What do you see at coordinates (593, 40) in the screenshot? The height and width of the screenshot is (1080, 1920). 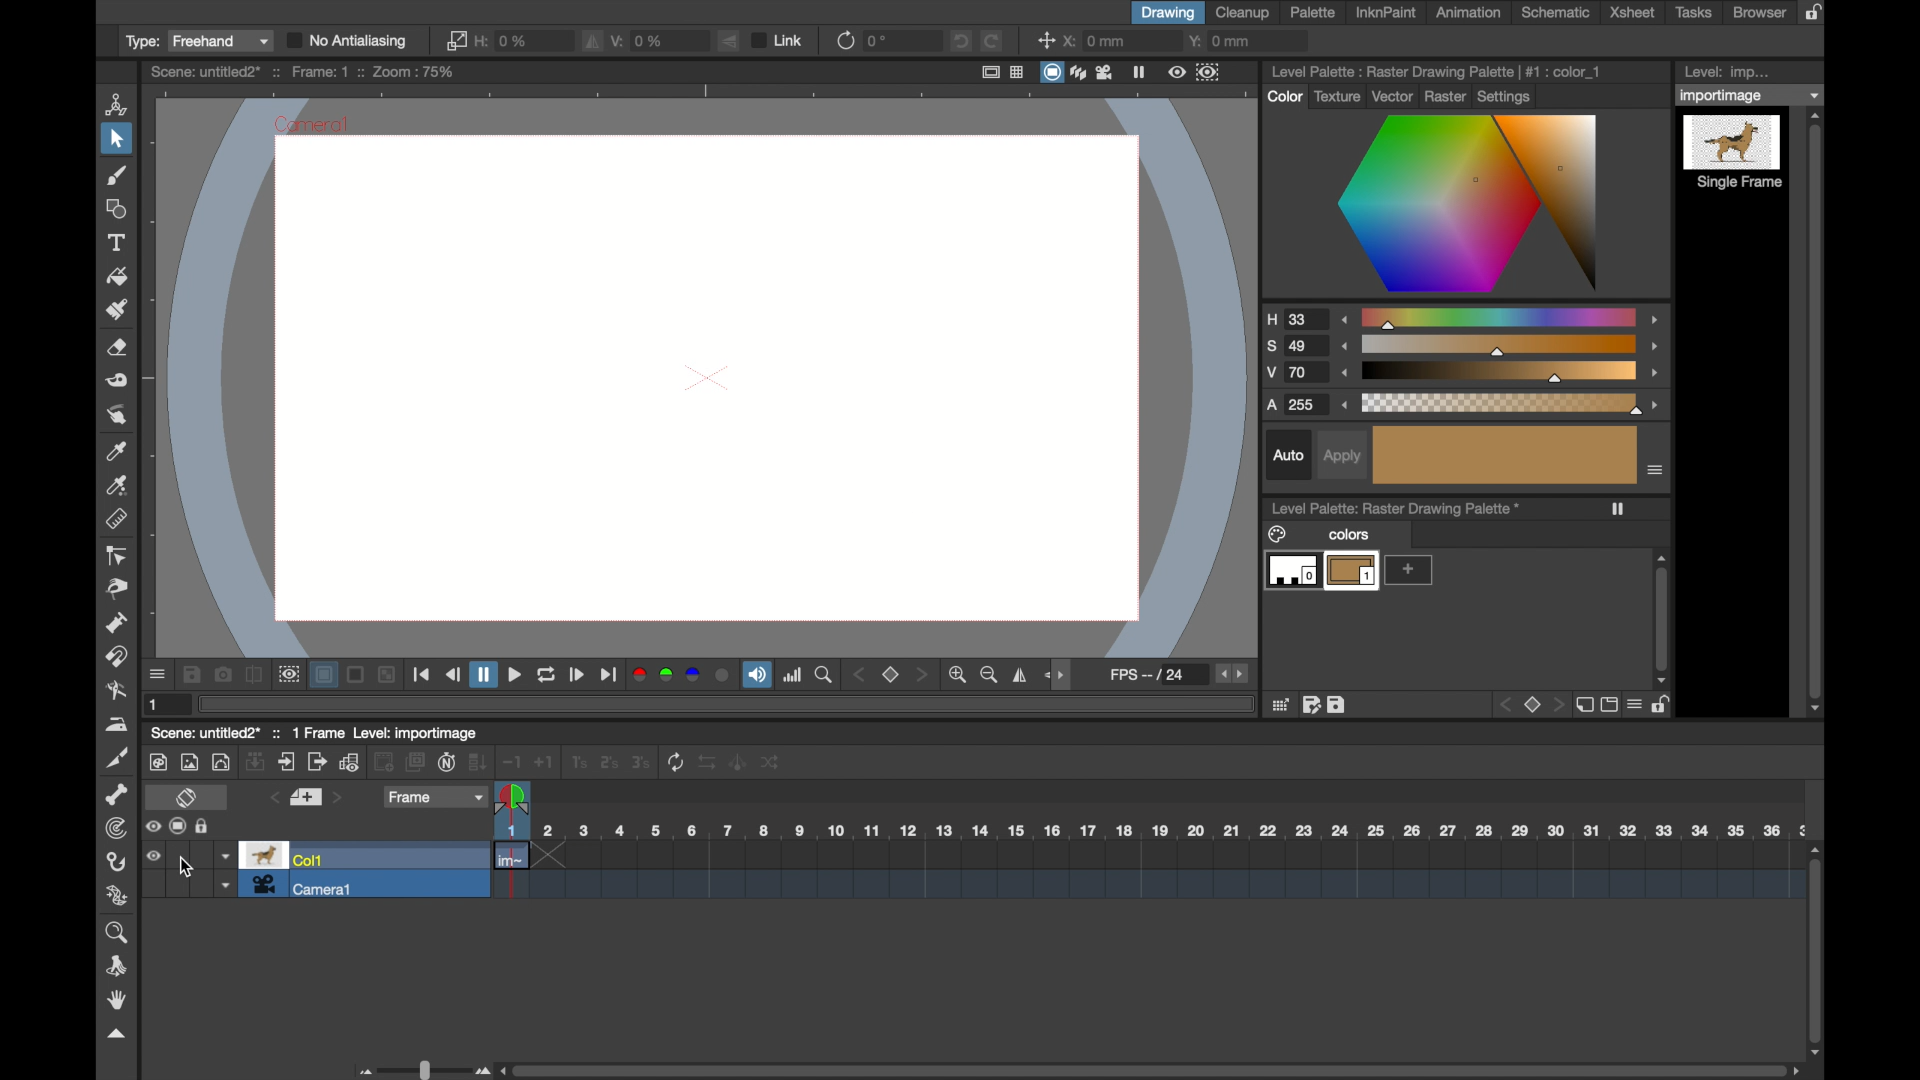 I see `flip horizontally` at bounding box center [593, 40].